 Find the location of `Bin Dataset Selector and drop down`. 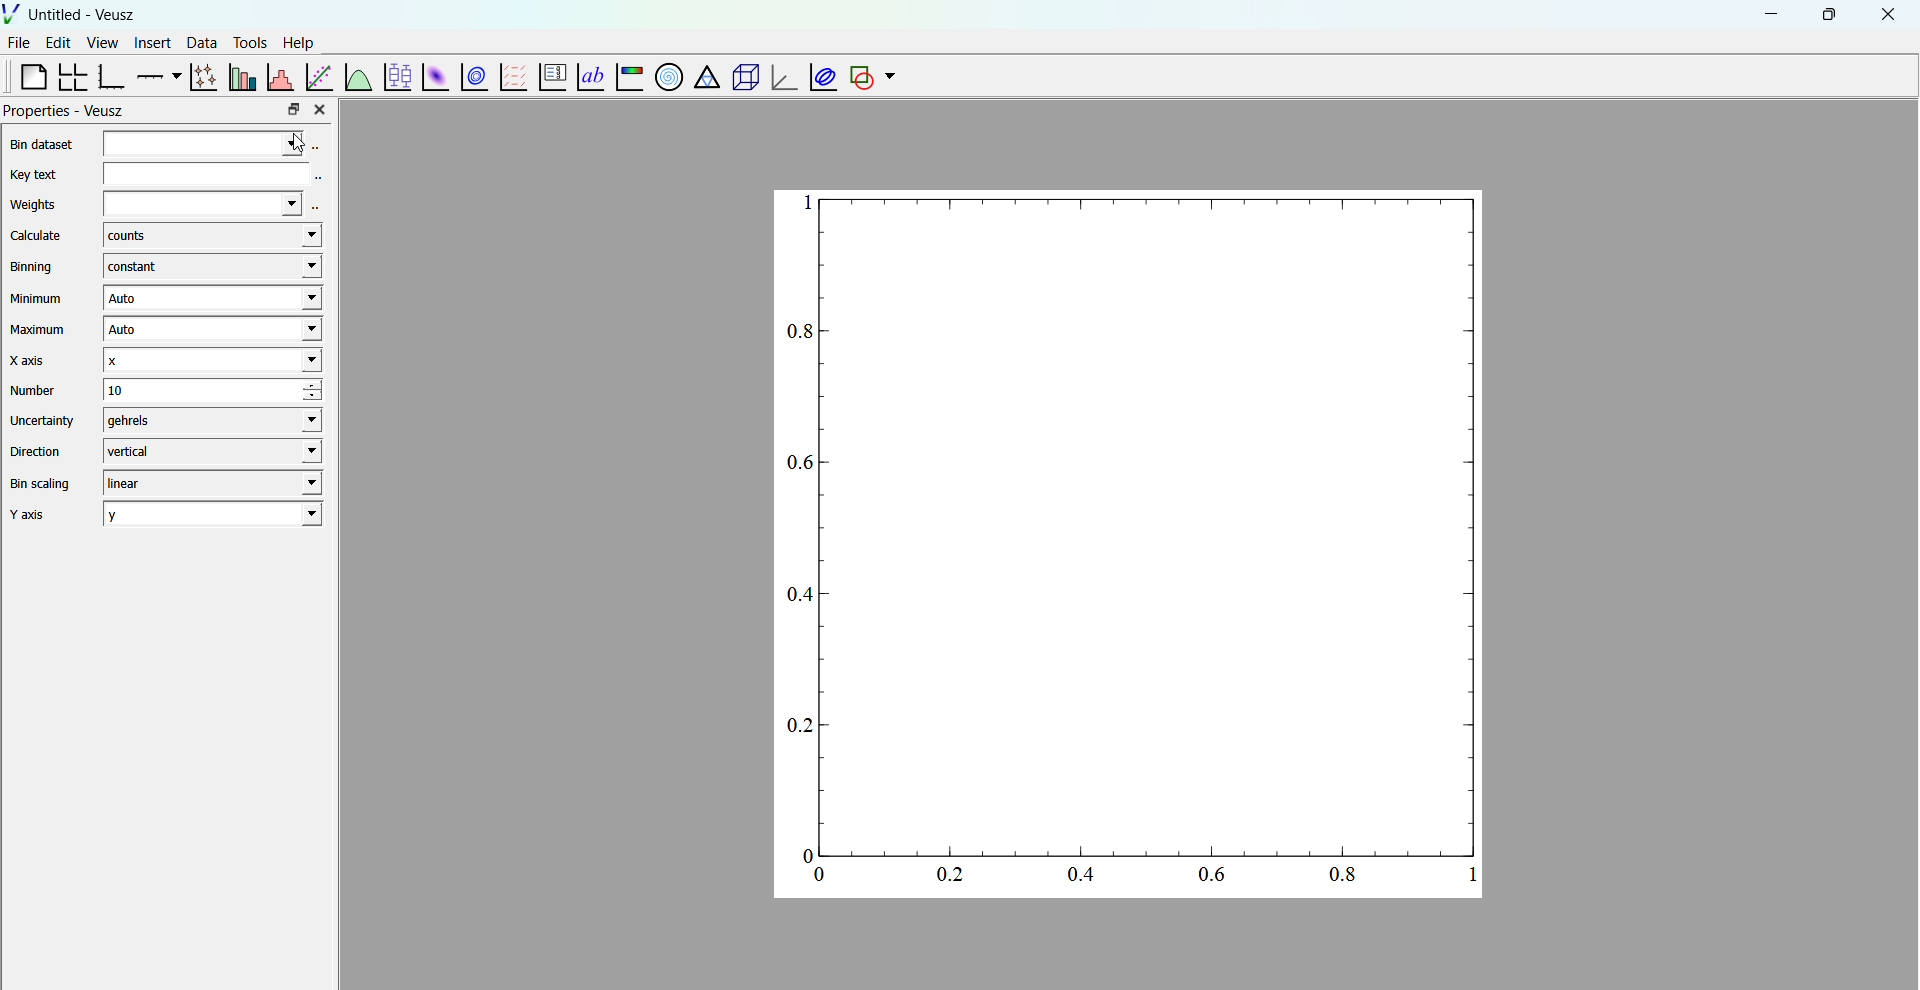

Bin Dataset Selector and drop down is located at coordinates (210, 144).